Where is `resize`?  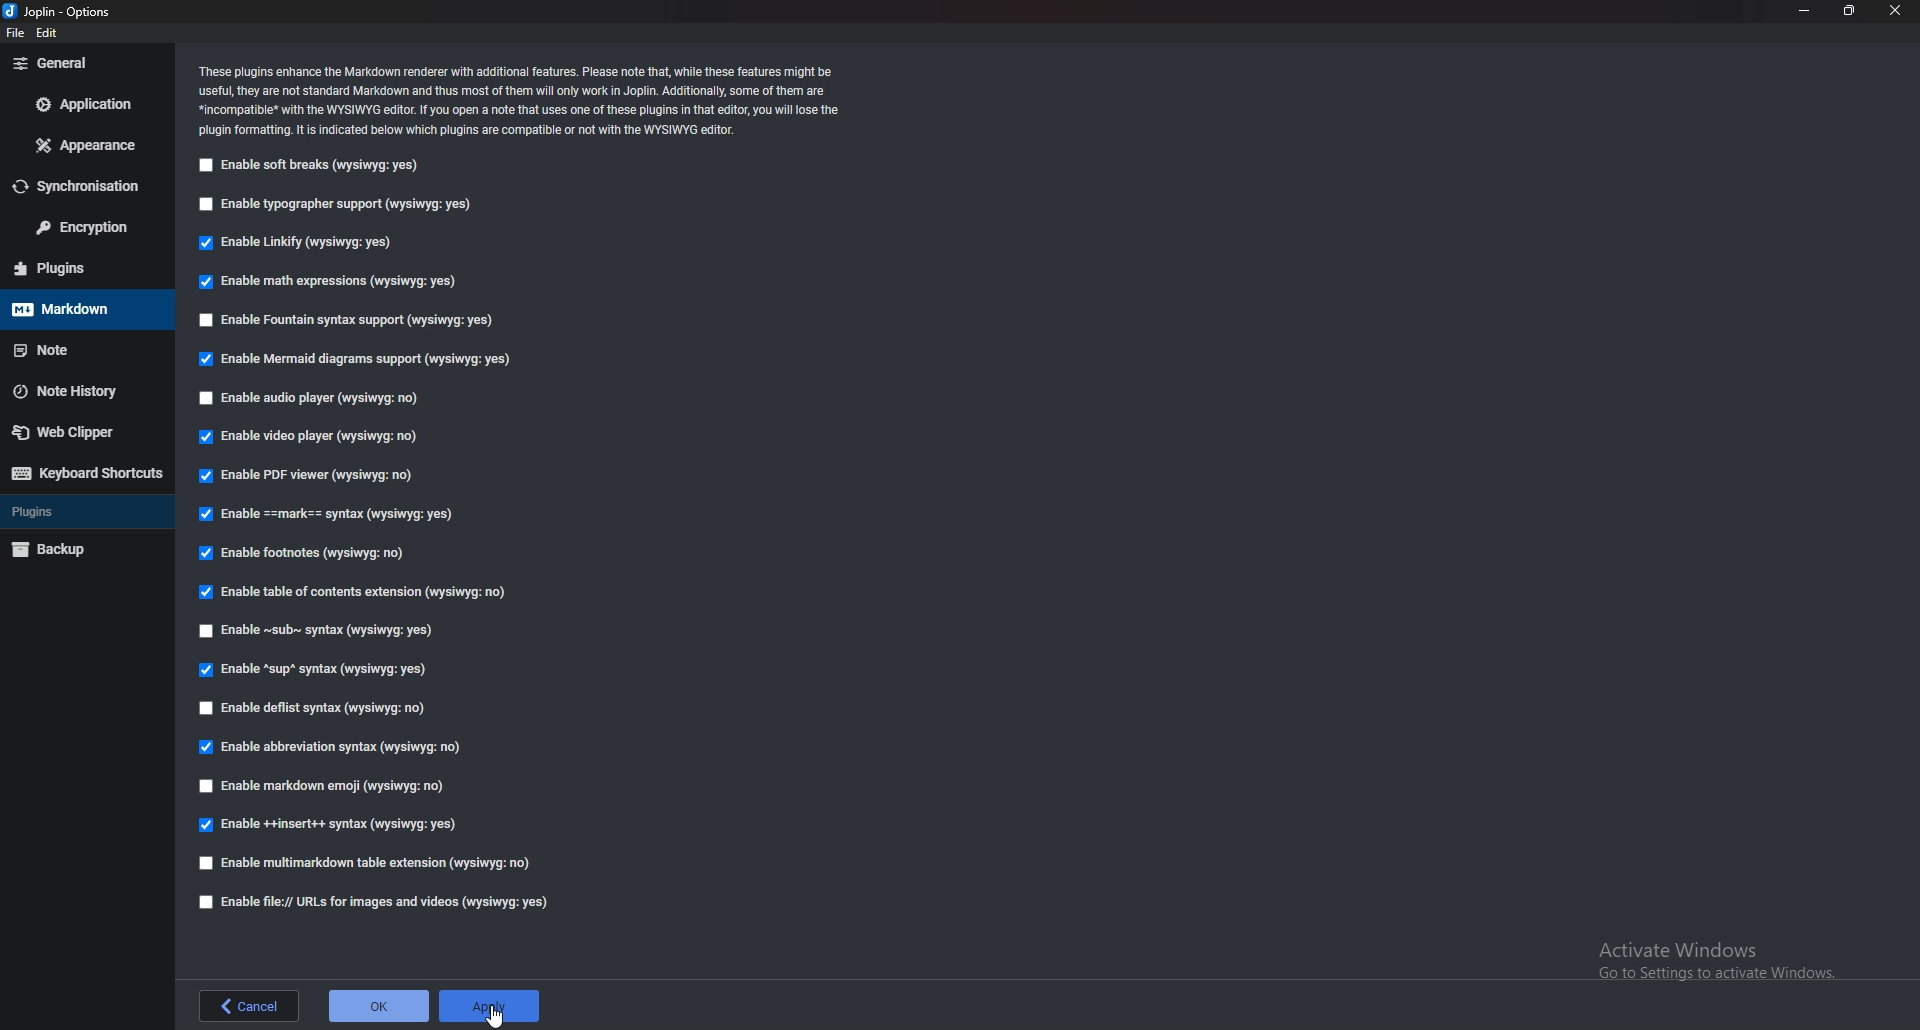 resize is located at coordinates (1848, 11).